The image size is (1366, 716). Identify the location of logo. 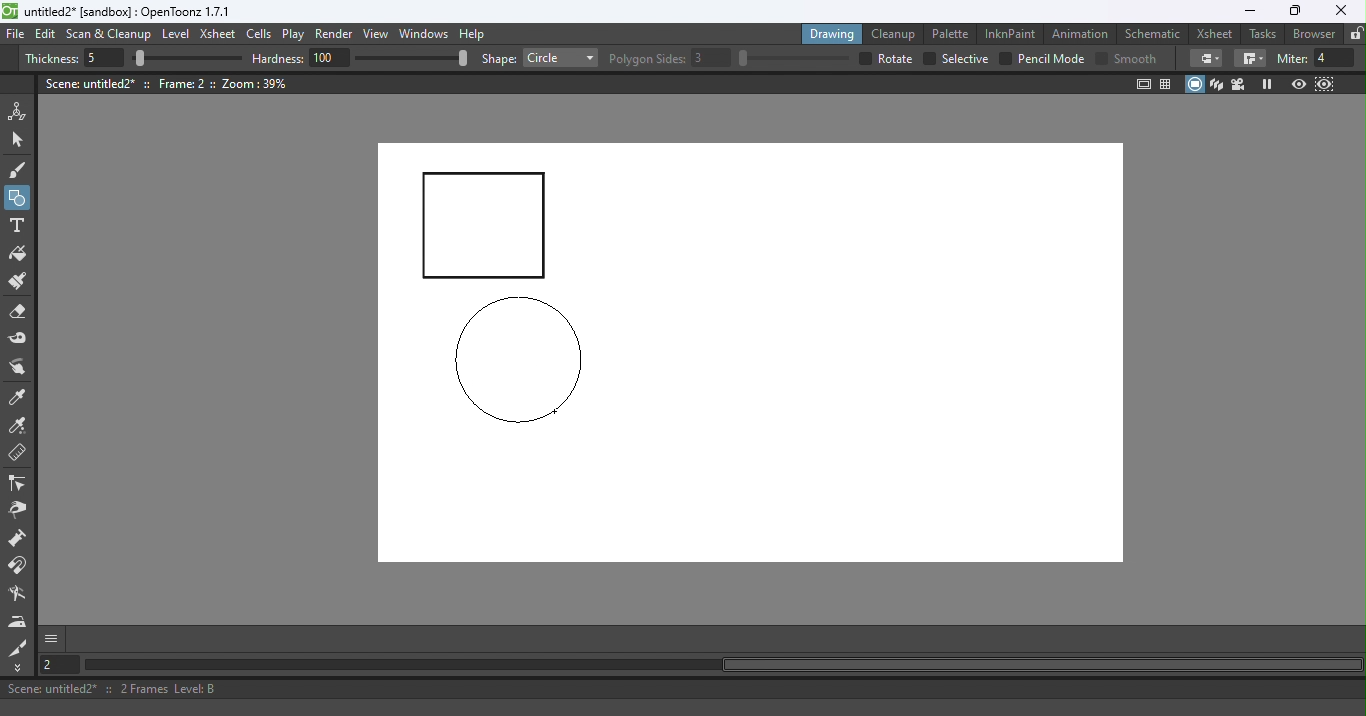
(10, 11).